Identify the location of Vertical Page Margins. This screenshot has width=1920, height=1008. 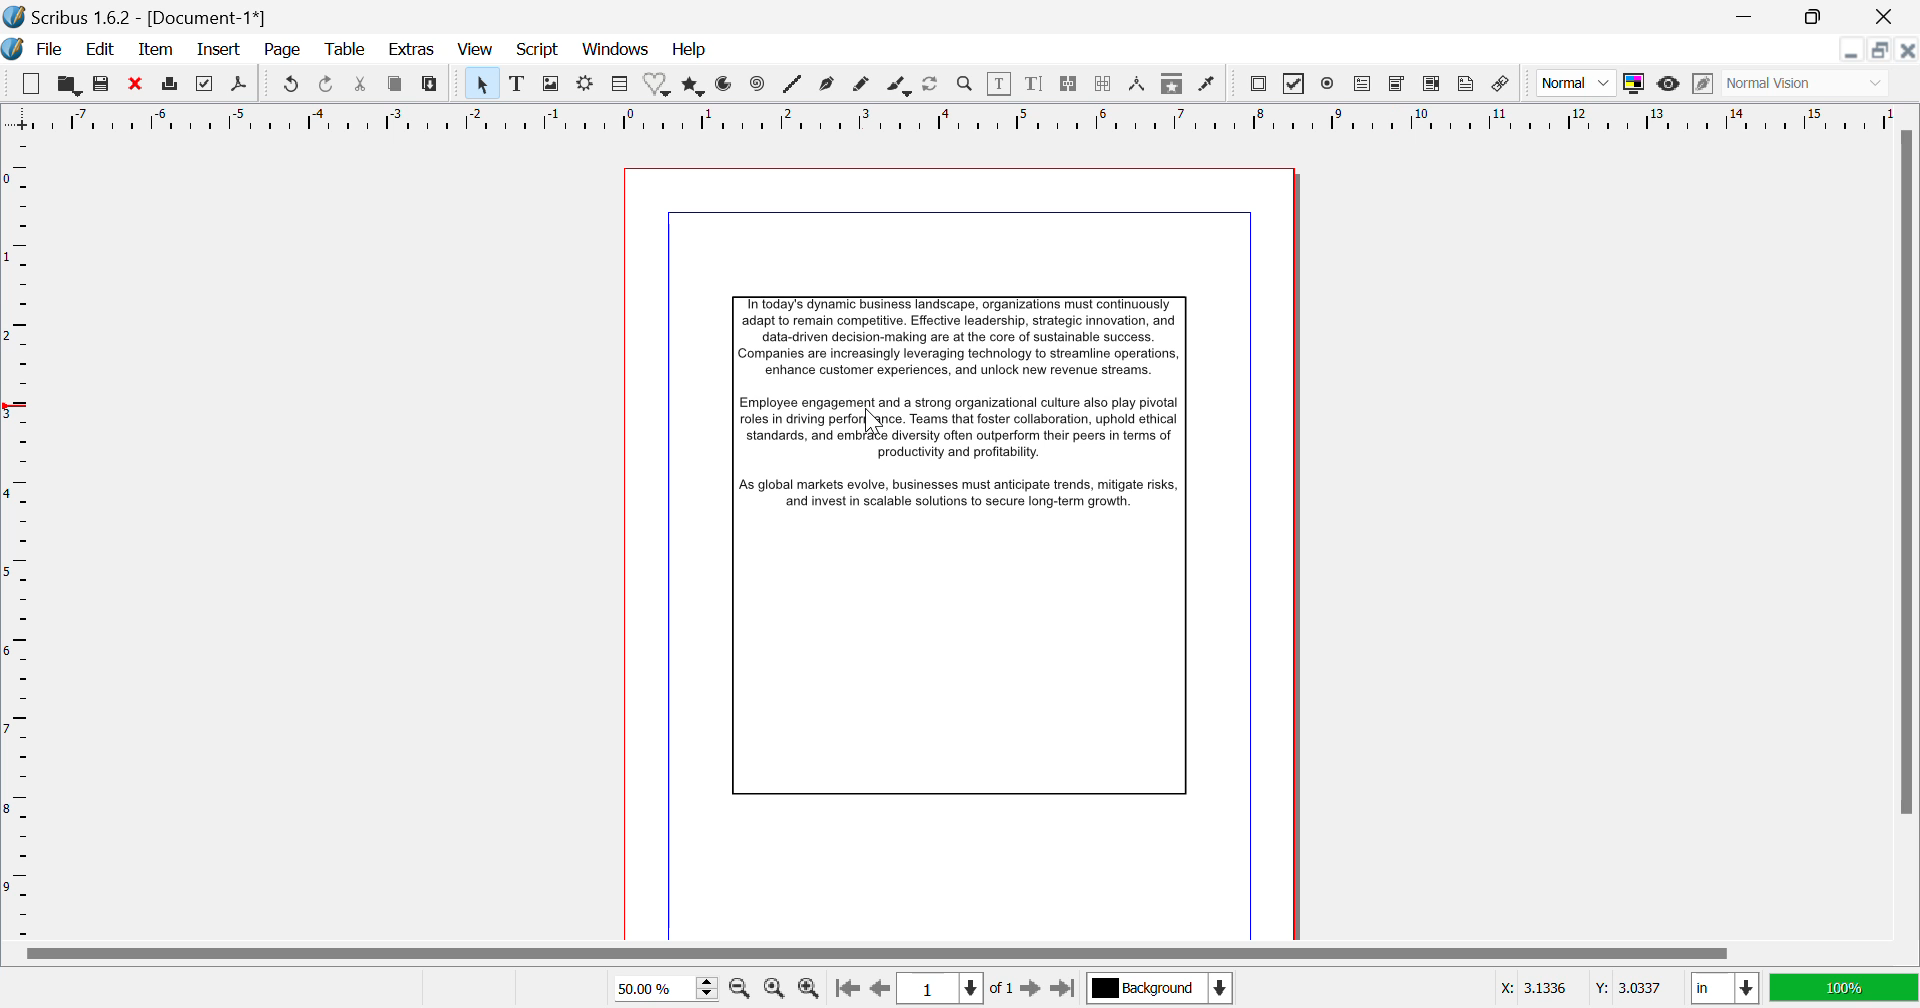
(955, 116).